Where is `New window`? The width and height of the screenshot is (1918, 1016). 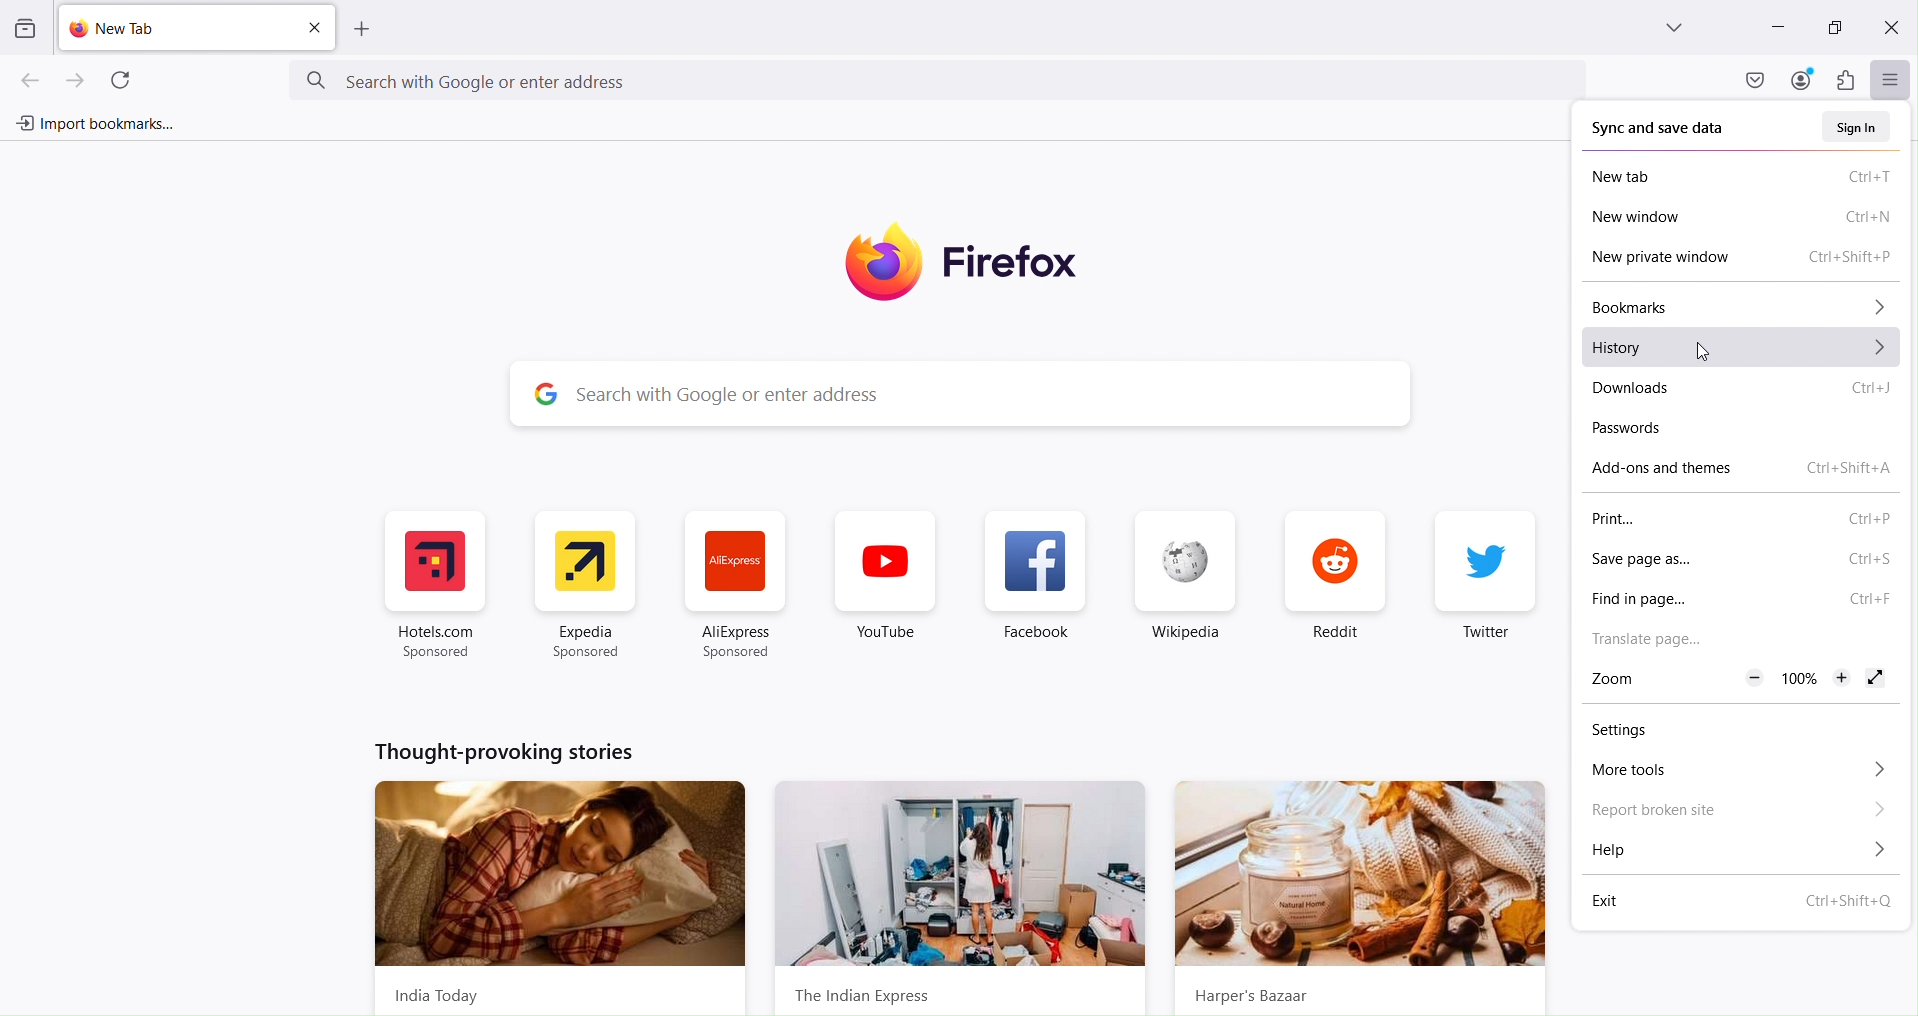 New window is located at coordinates (1743, 218).